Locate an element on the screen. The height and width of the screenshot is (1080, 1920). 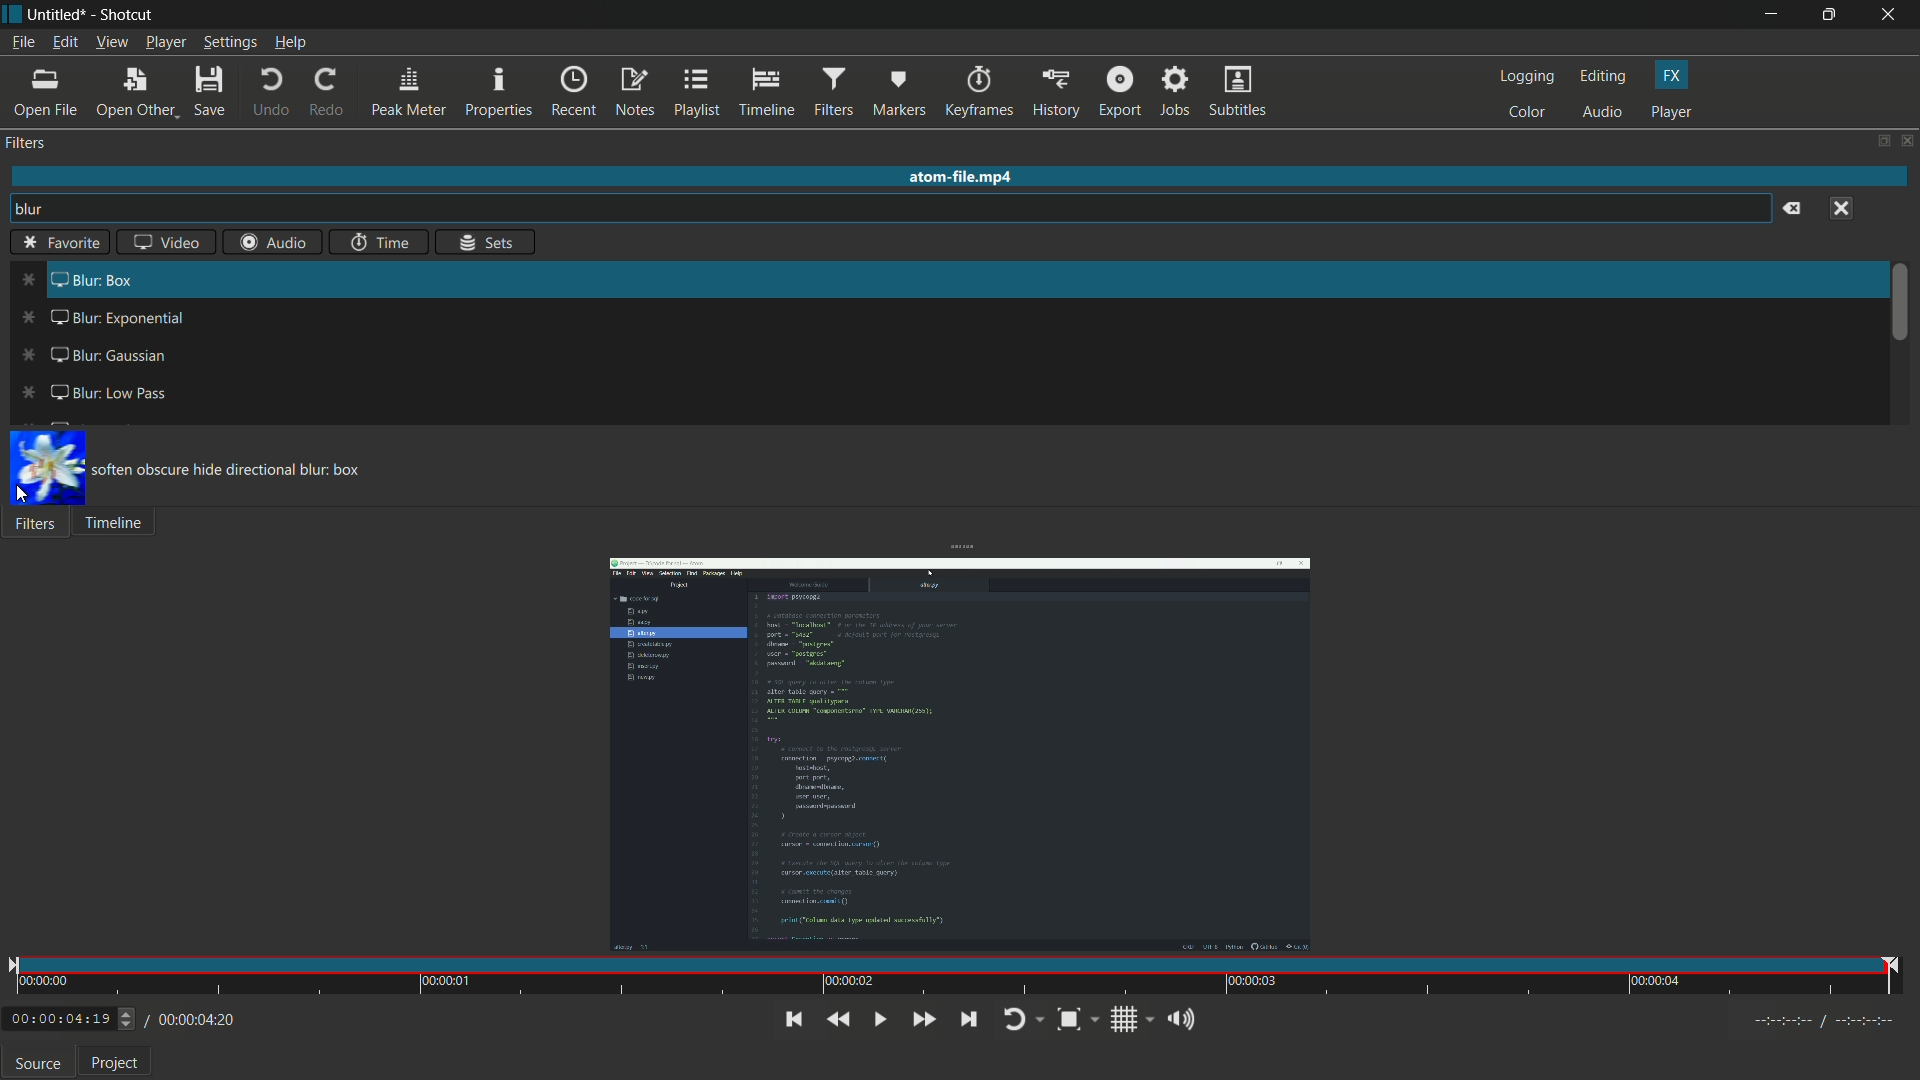
subtitles is located at coordinates (1237, 93).